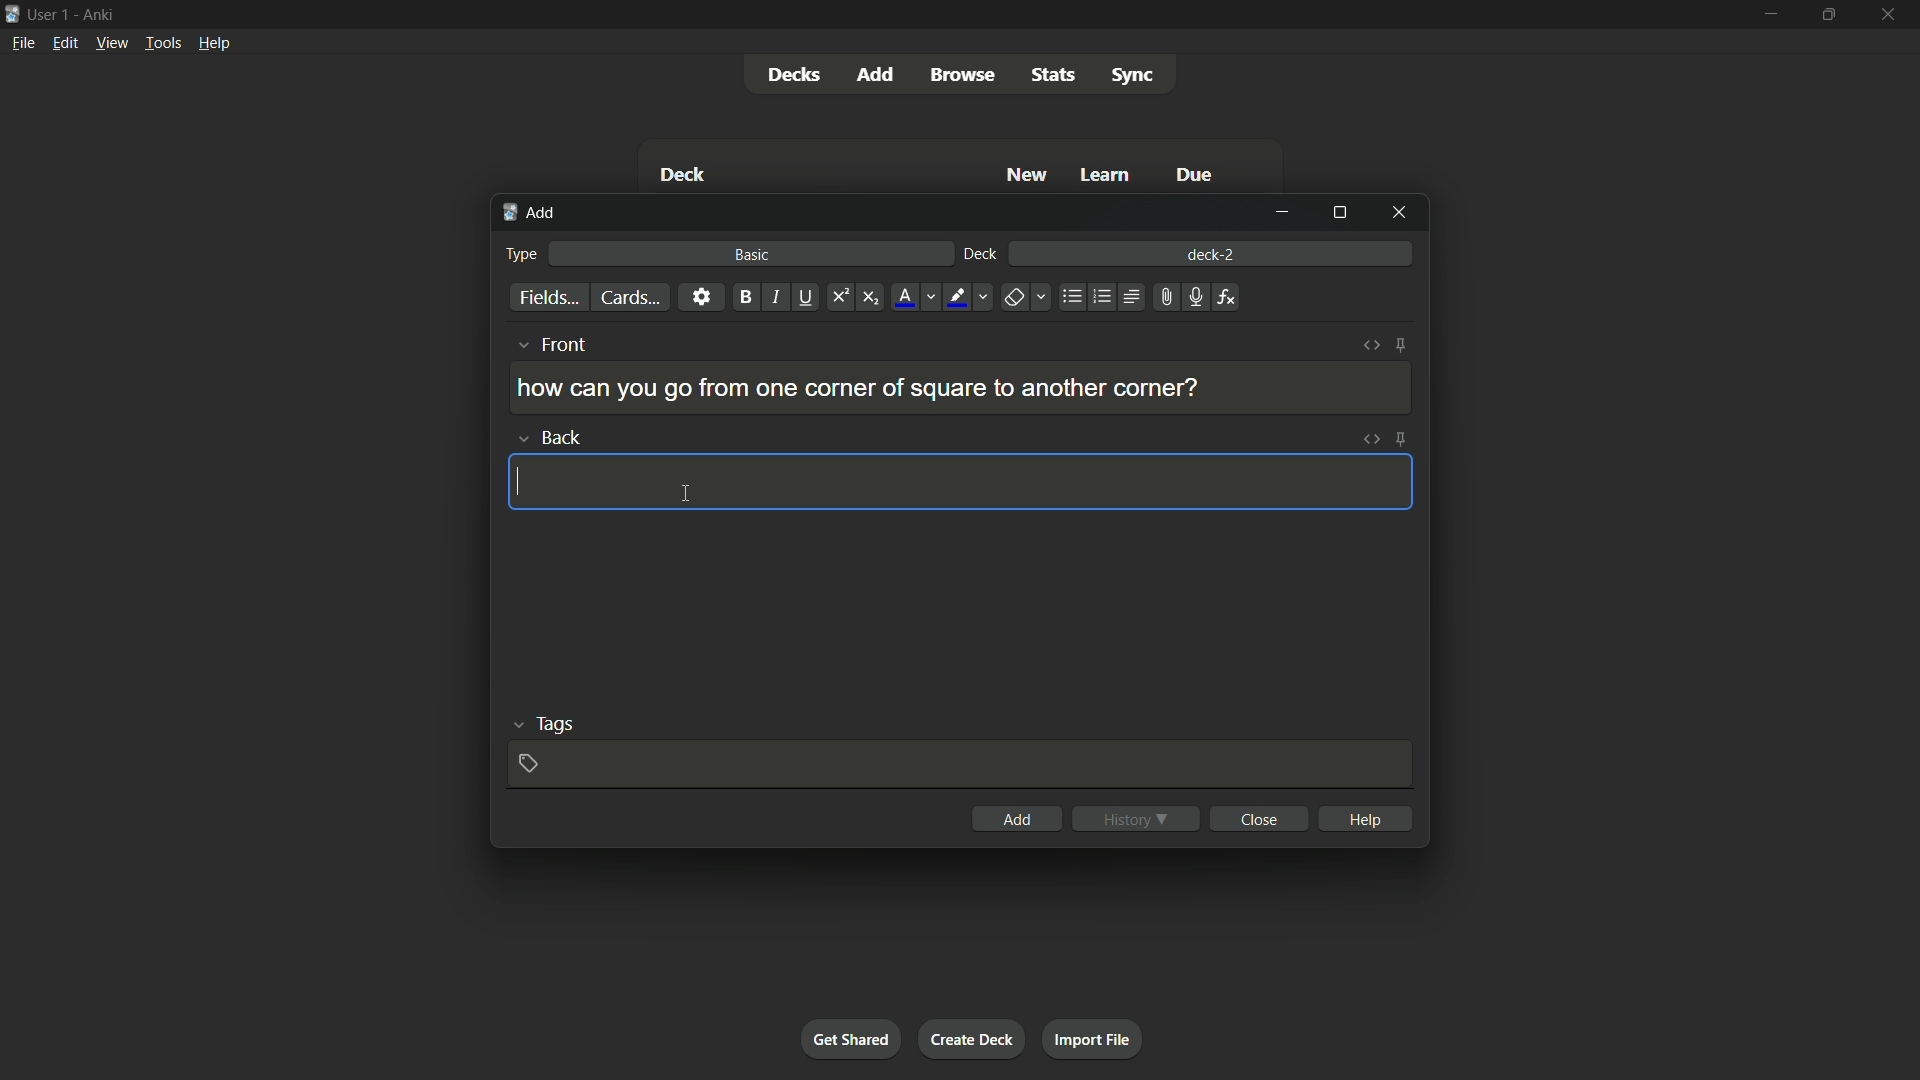  I want to click on get shared, so click(853, 1039).